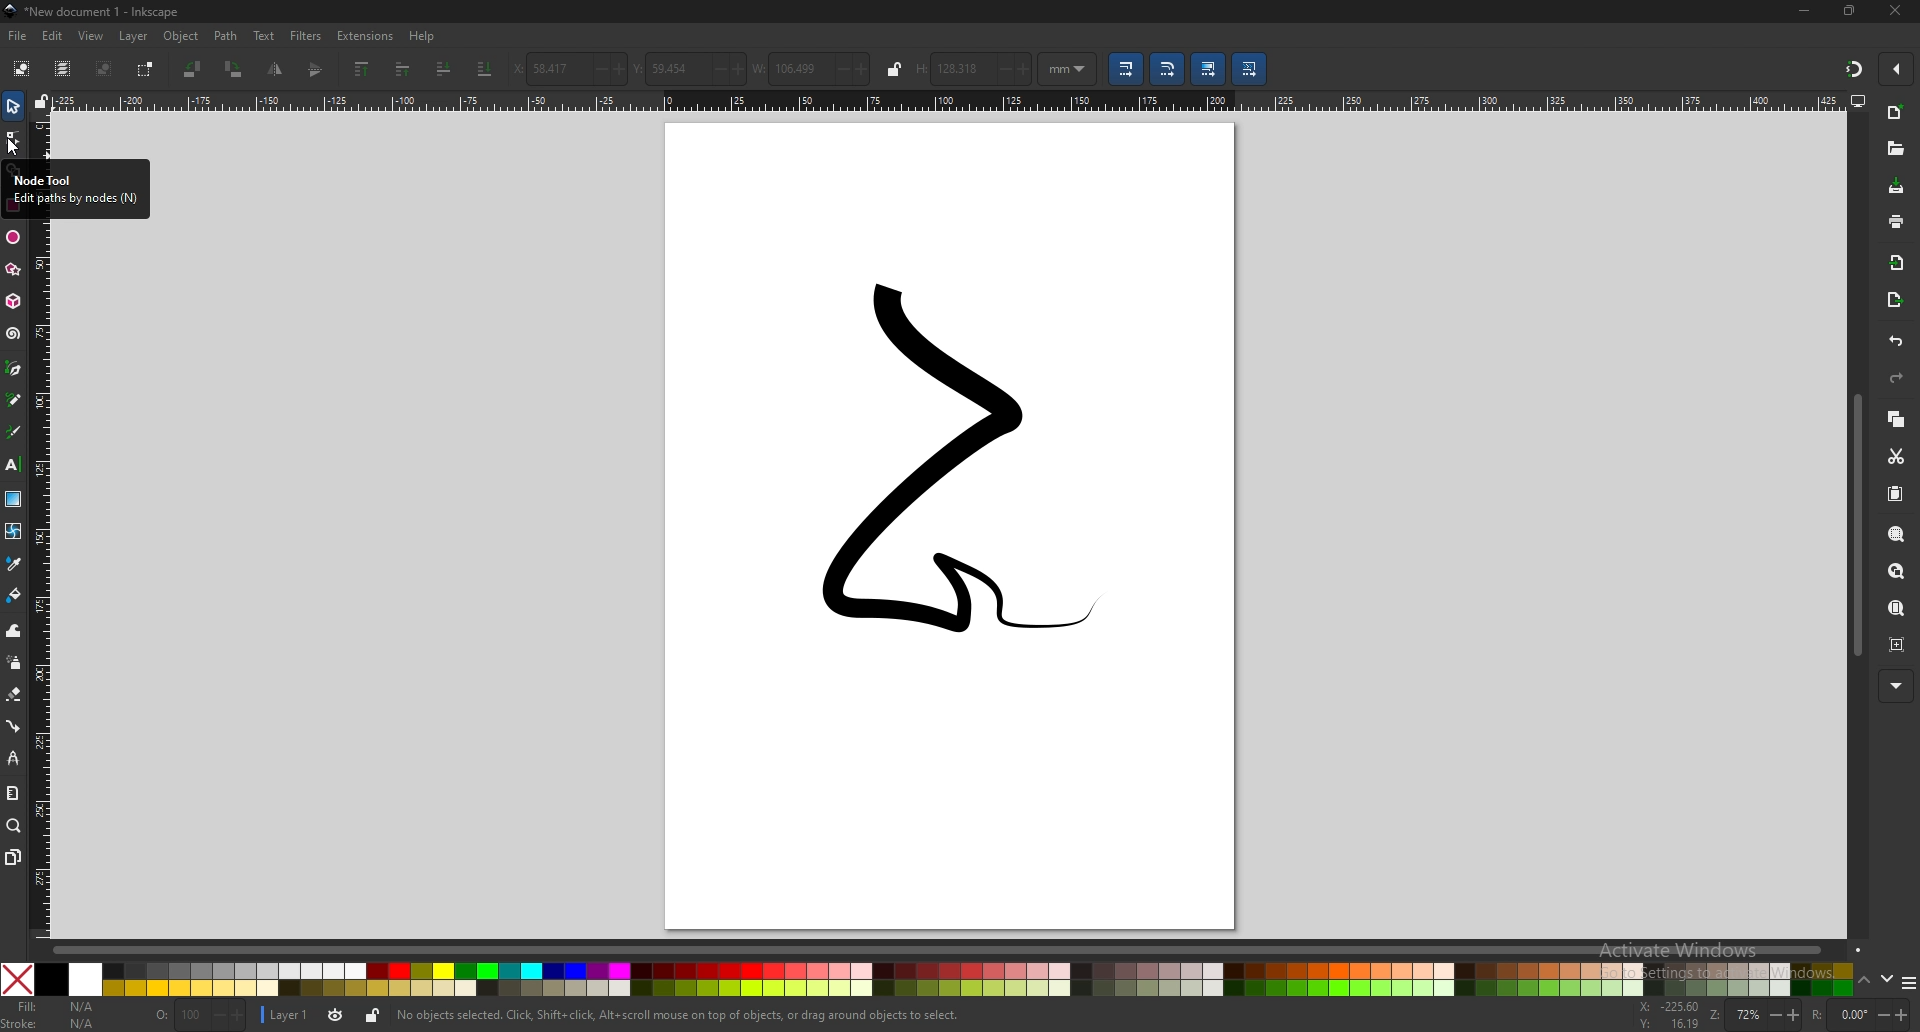 This screenshot has width=1920, height=1032. I want to click on lower selection to bottom, so click(485, 69).